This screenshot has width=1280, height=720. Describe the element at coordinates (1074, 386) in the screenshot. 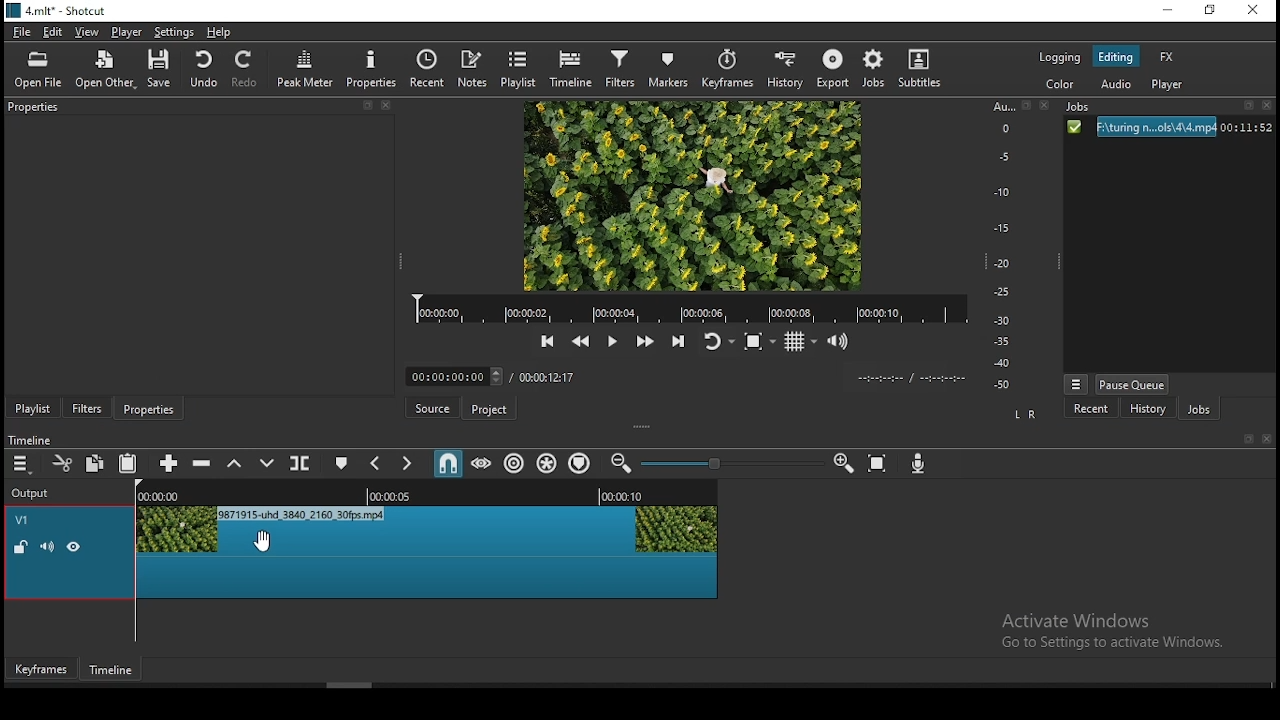

I see `jobs menu` at that location.